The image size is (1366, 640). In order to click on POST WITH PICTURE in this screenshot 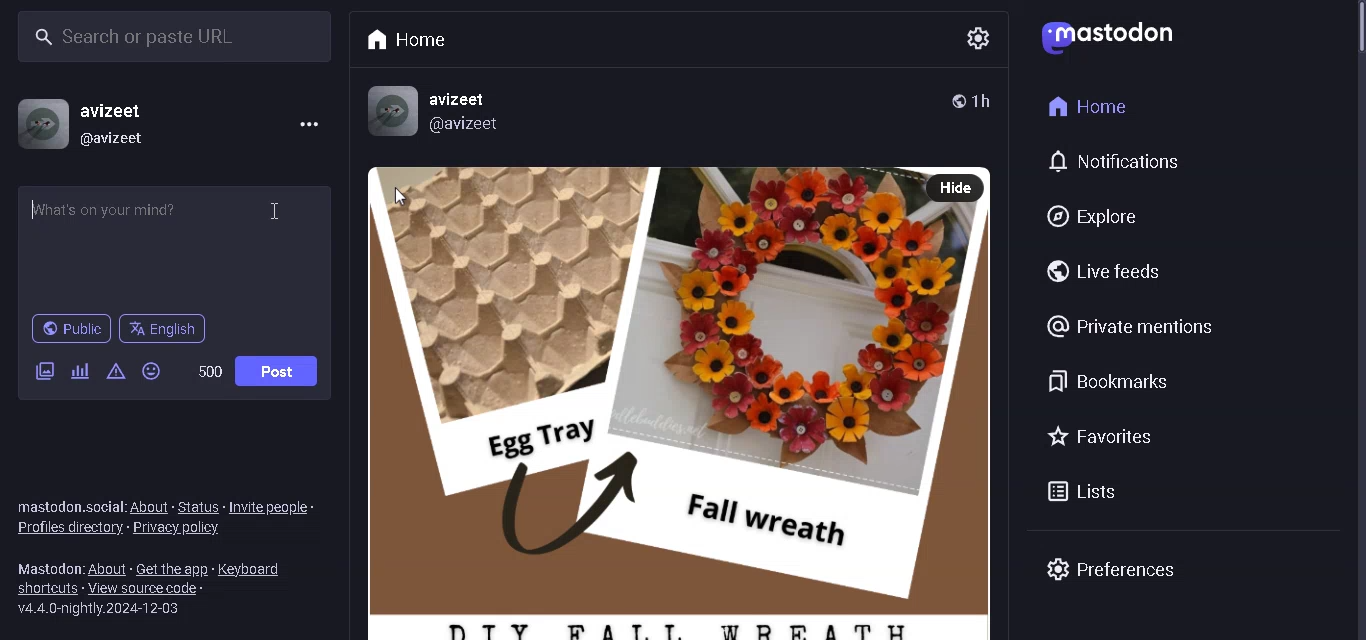, I will do `click(634, 402)`.